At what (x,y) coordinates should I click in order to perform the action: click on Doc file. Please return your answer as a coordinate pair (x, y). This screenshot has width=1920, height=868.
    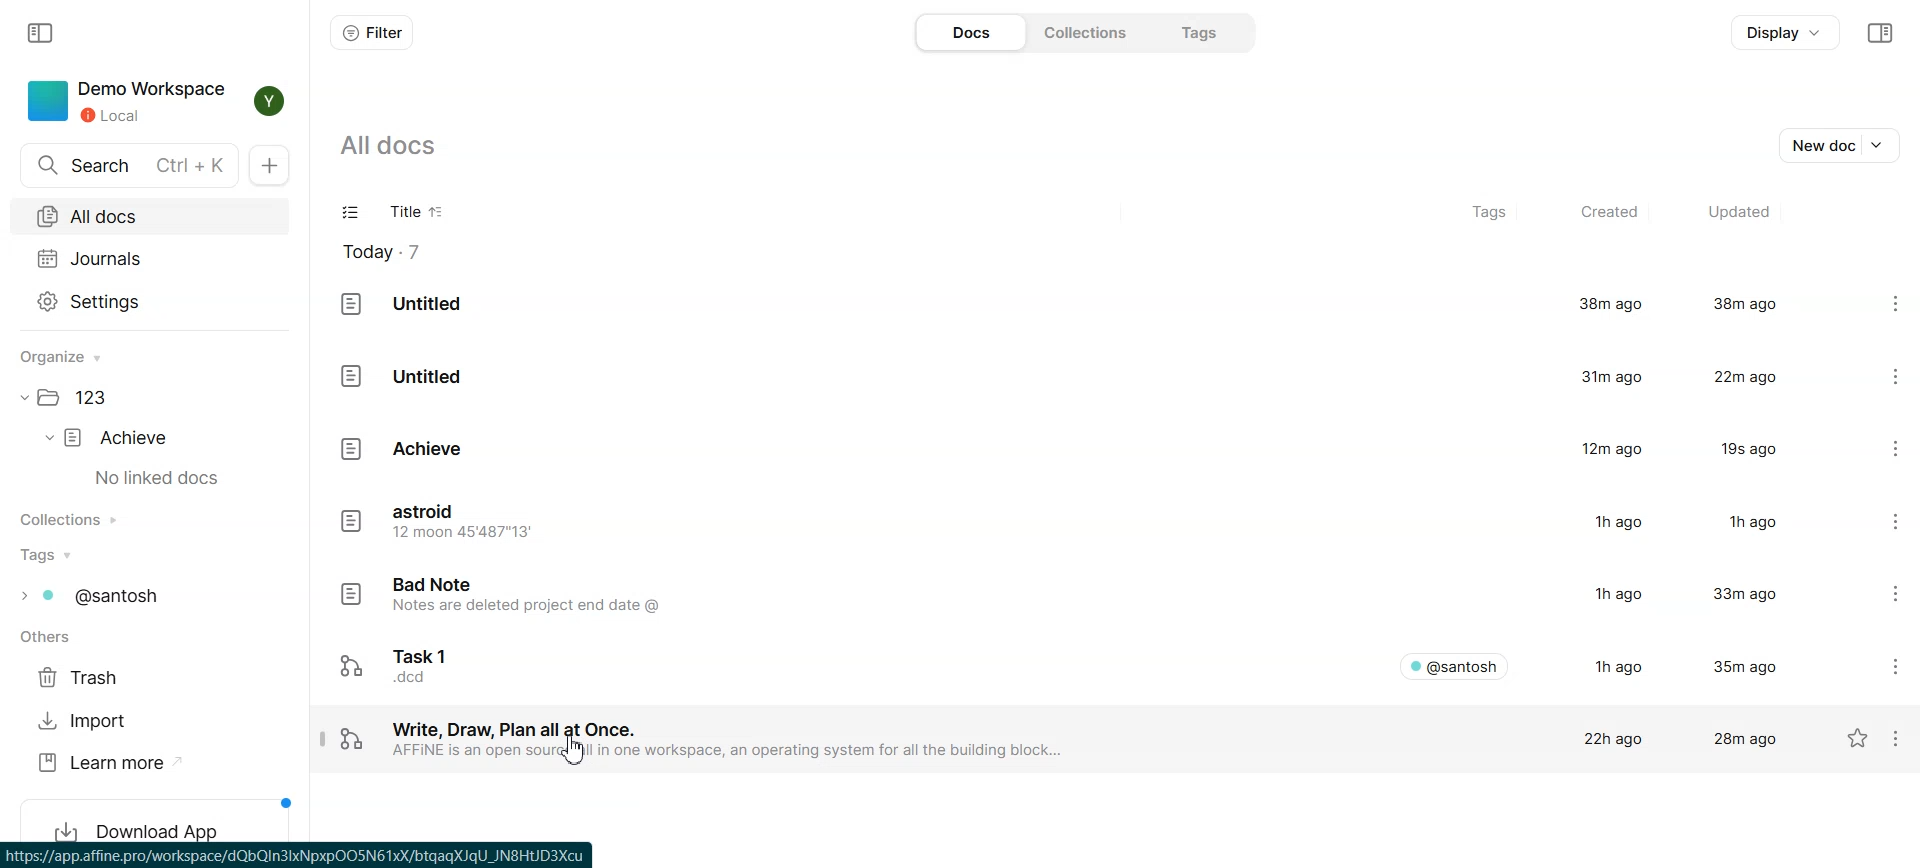
    Looking at the image, I should click on (1074, 523).